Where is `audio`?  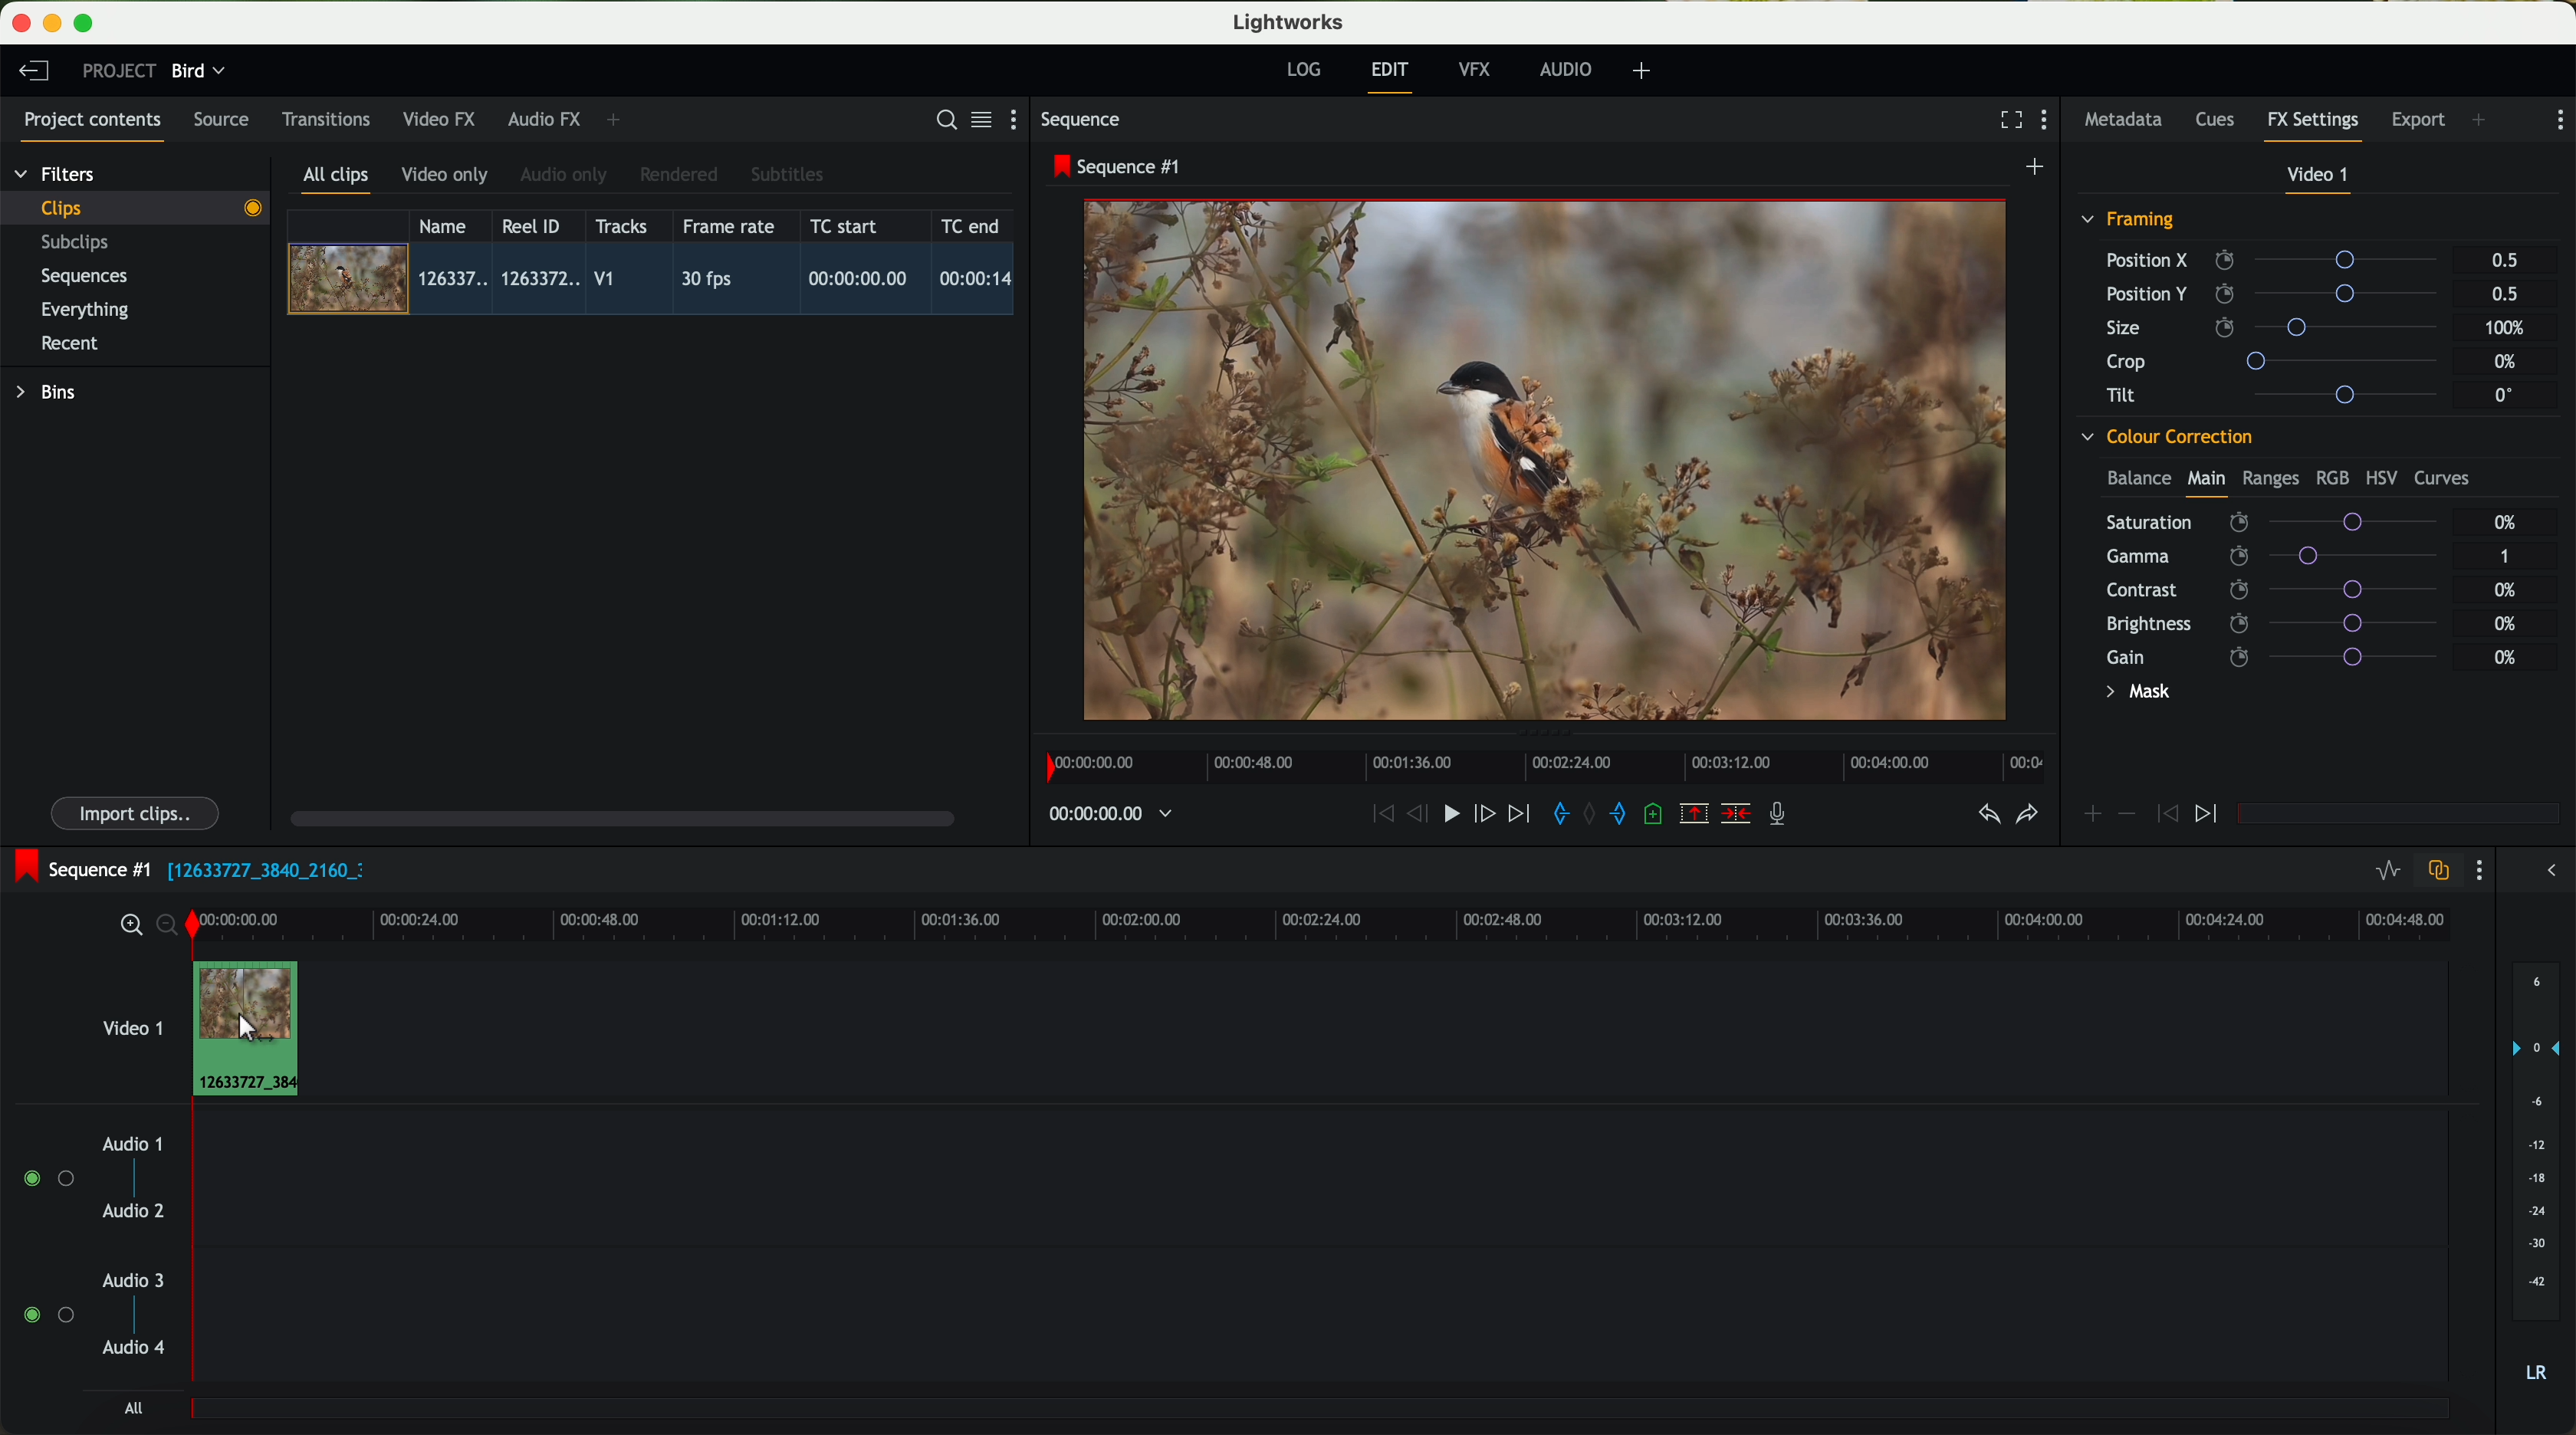 audio is located at coordinates (1566, 69).